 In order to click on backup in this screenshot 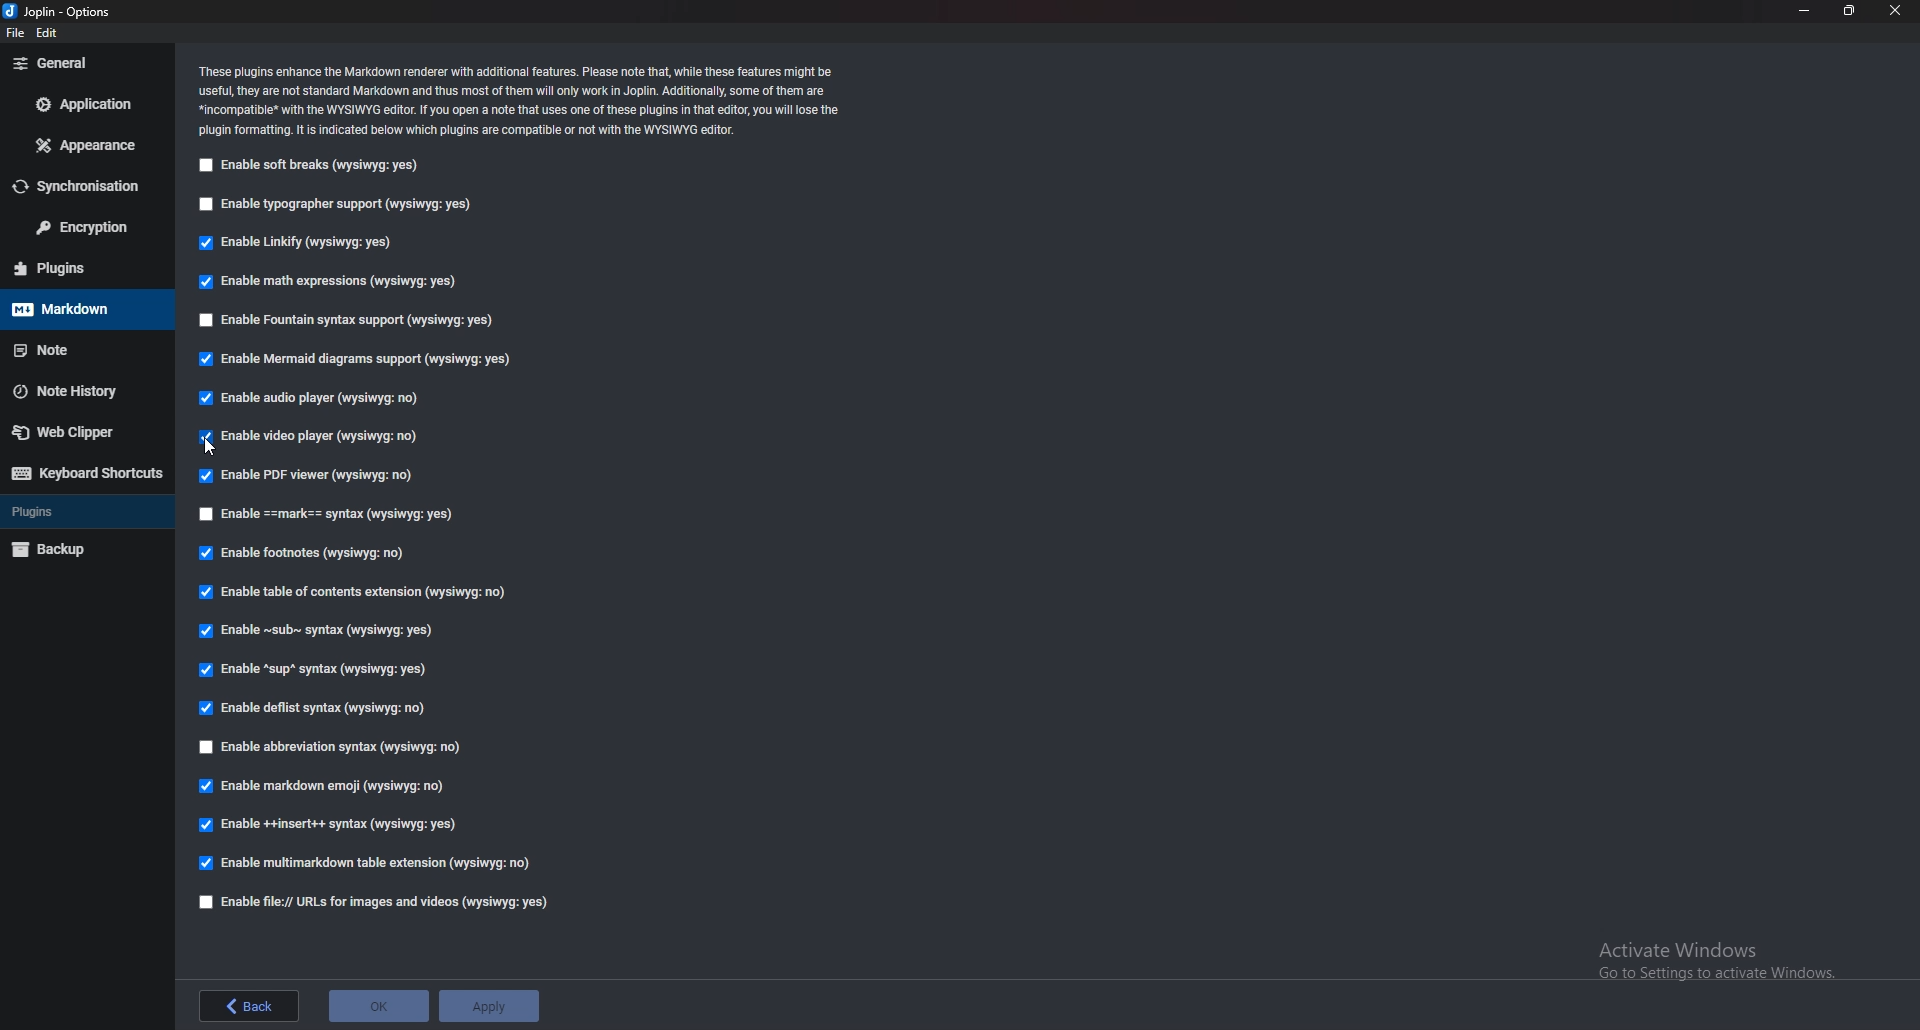, I will do `click(79, 550)`.